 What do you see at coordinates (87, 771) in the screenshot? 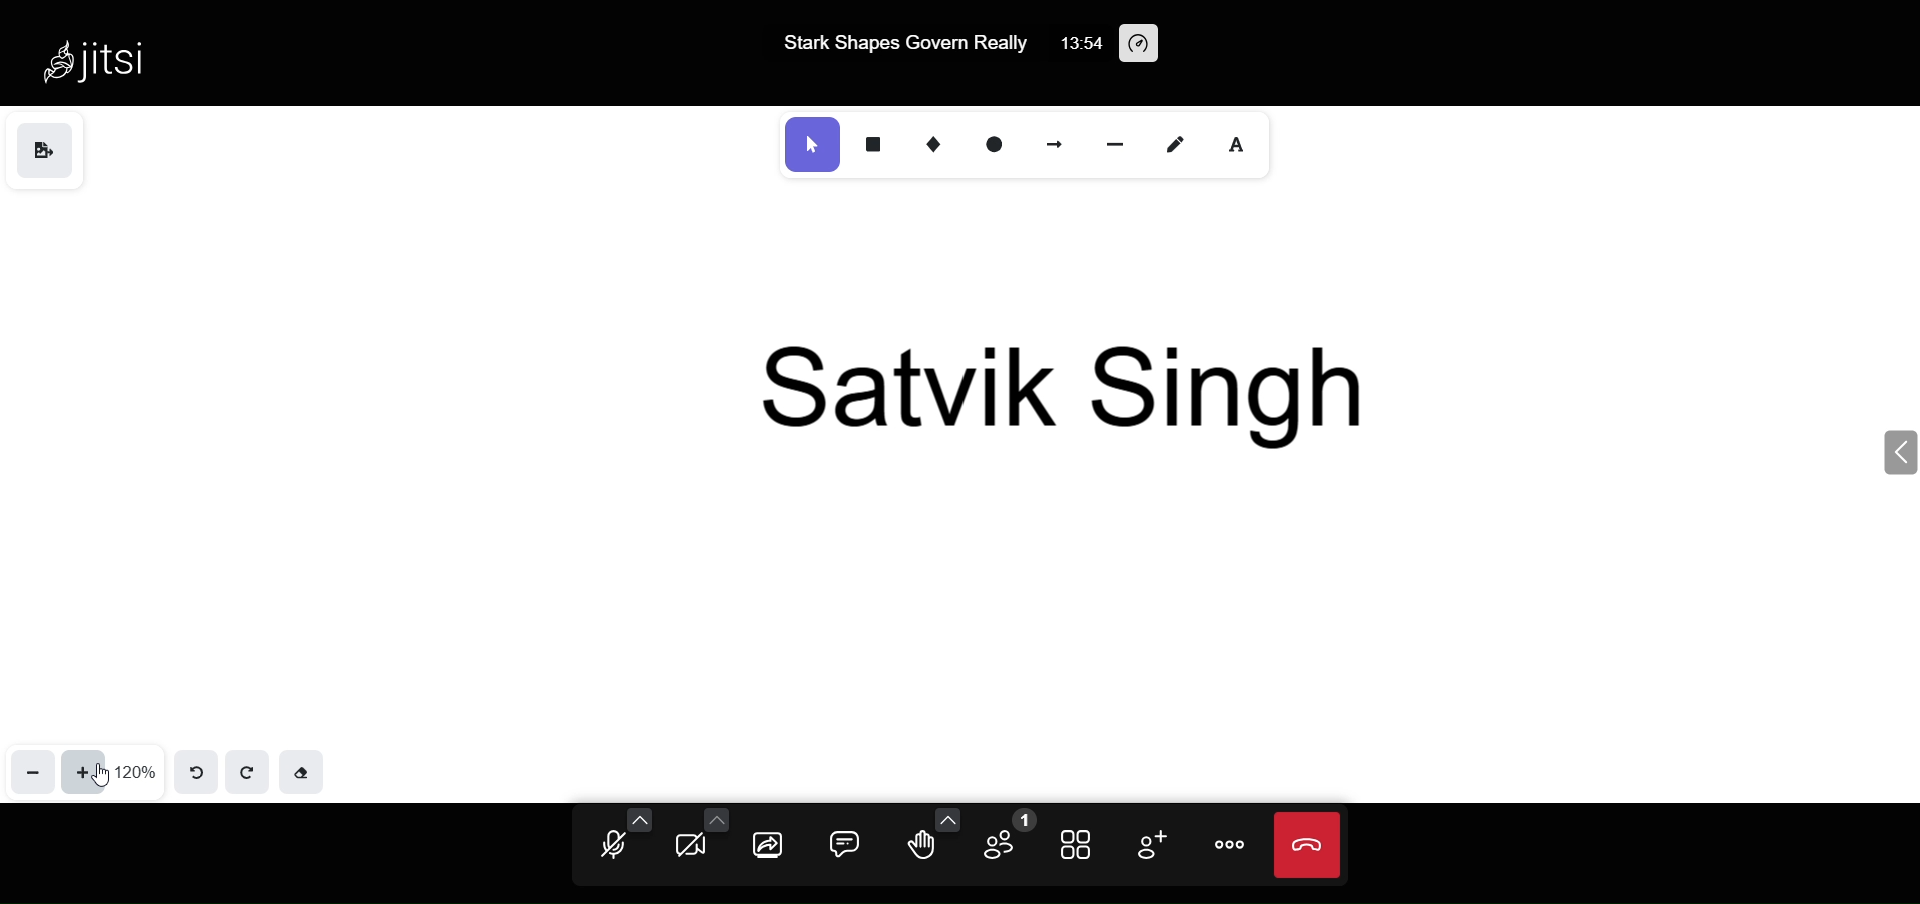
I see `zoom in` at bounding box center [87, 771].